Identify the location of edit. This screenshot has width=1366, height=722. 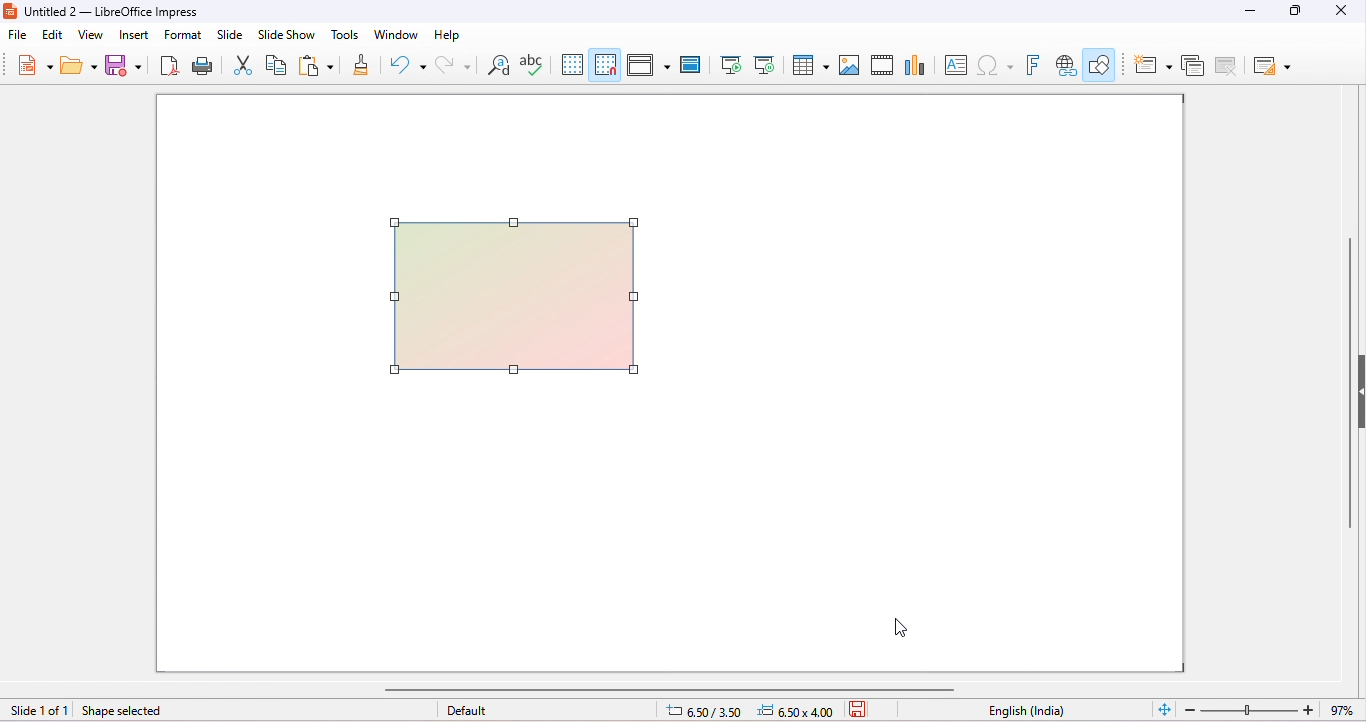
(52, 36).